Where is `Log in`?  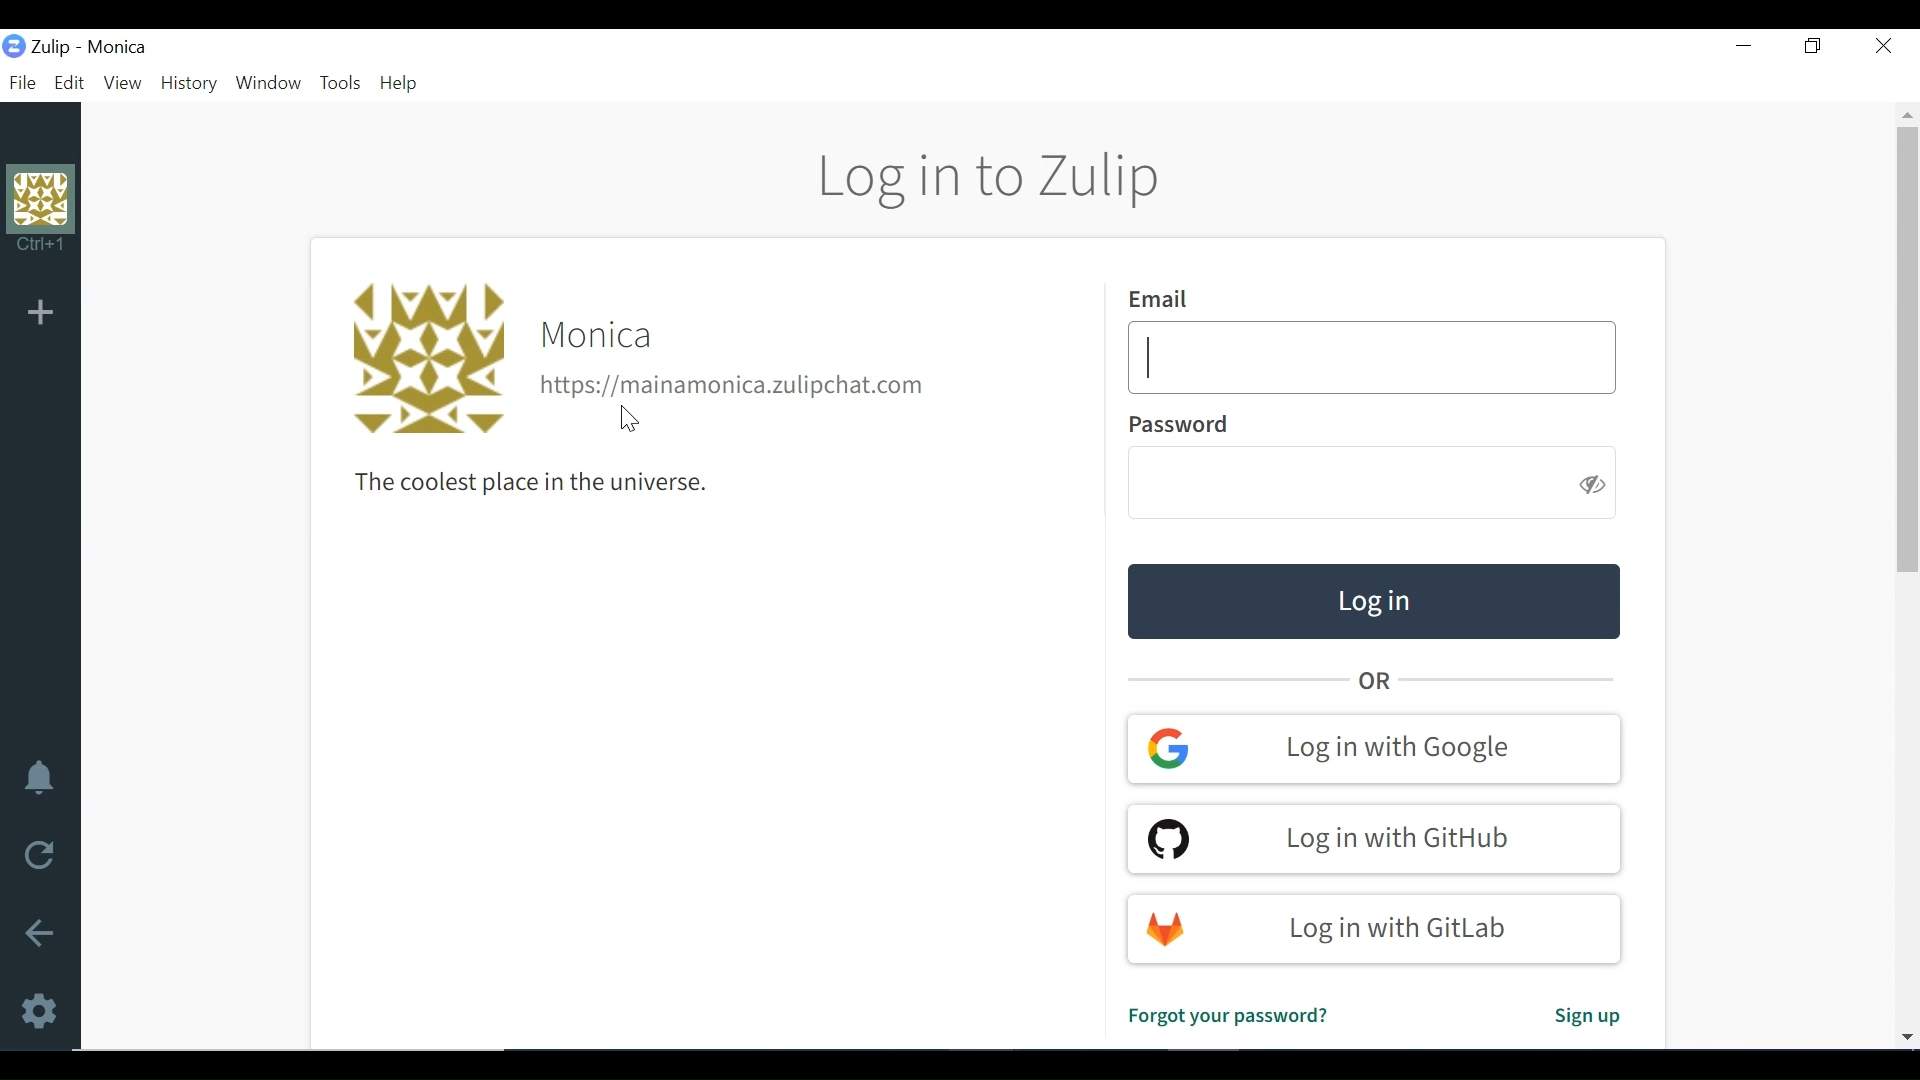 Log in is located at coordinates (1372, 601).